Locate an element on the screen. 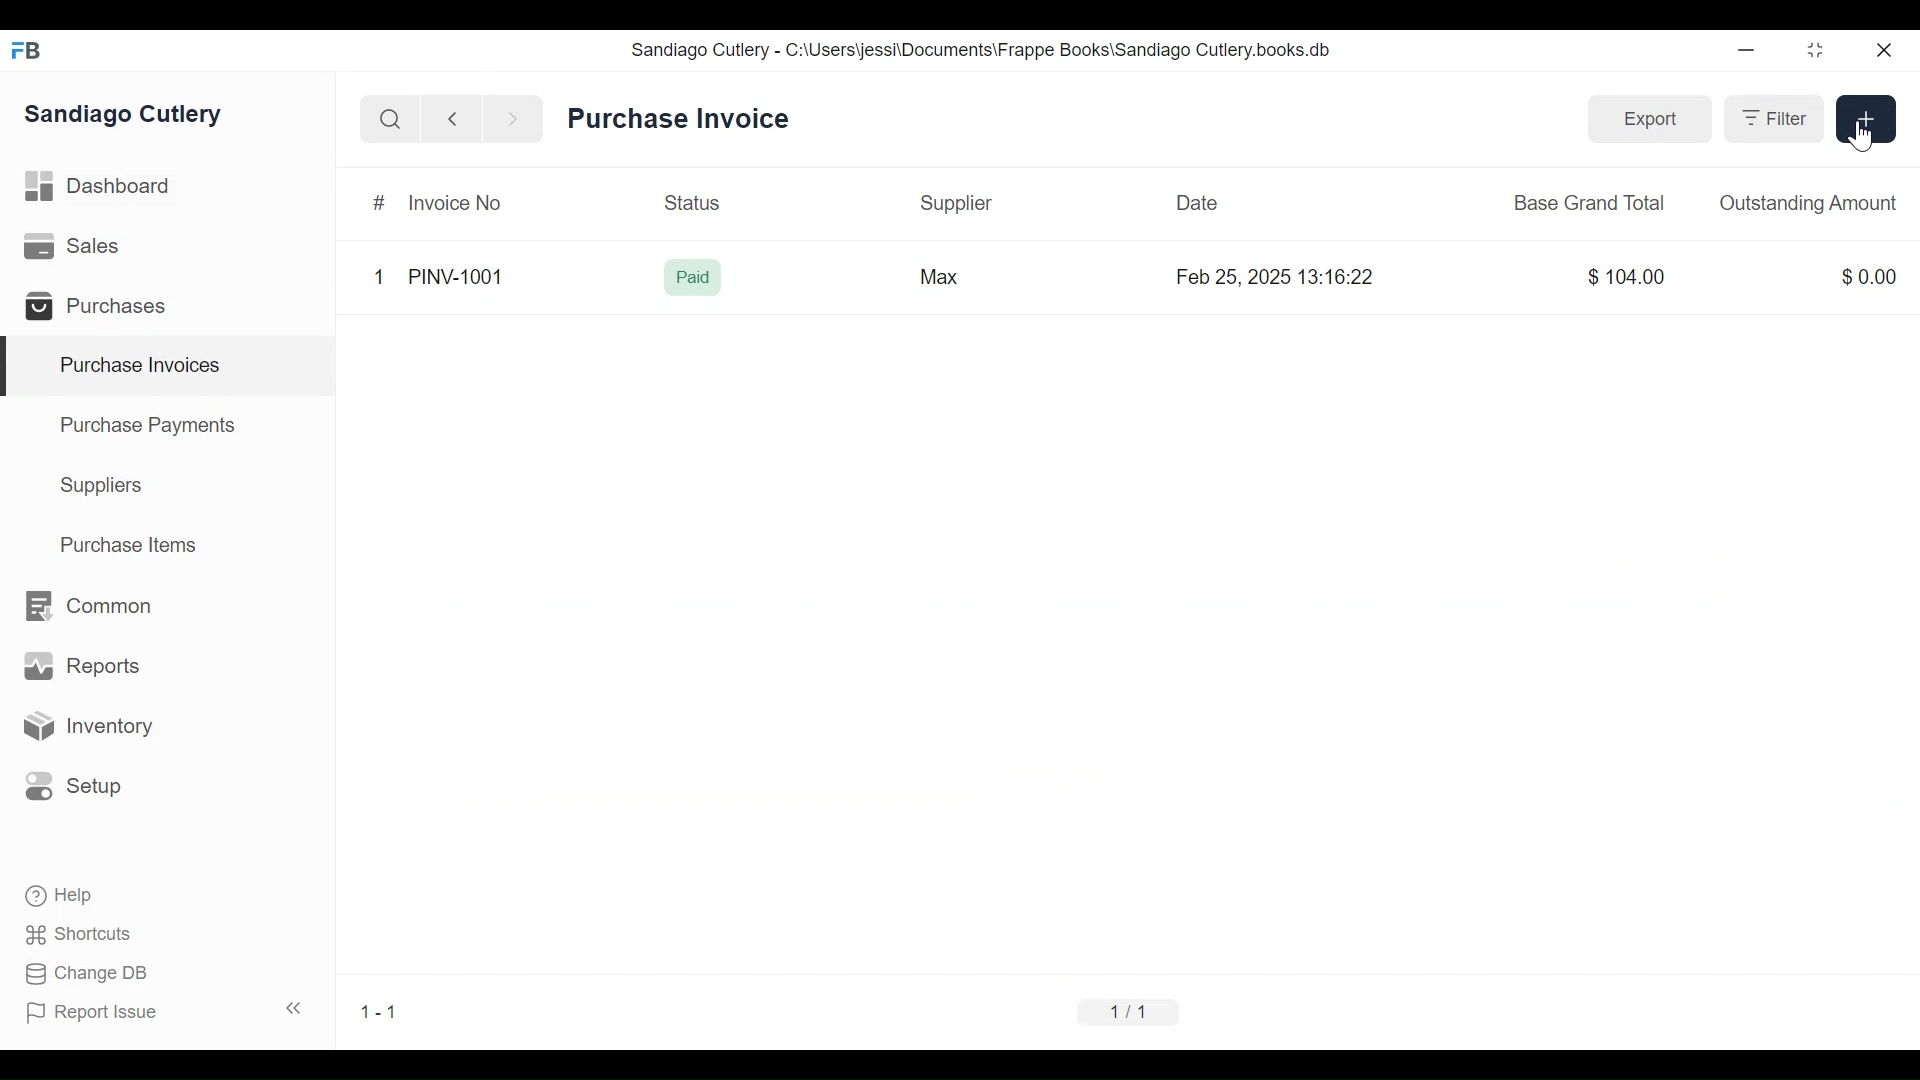 The image size is (1920, 1080). Navigate forward is located at coordinates (512, 118).